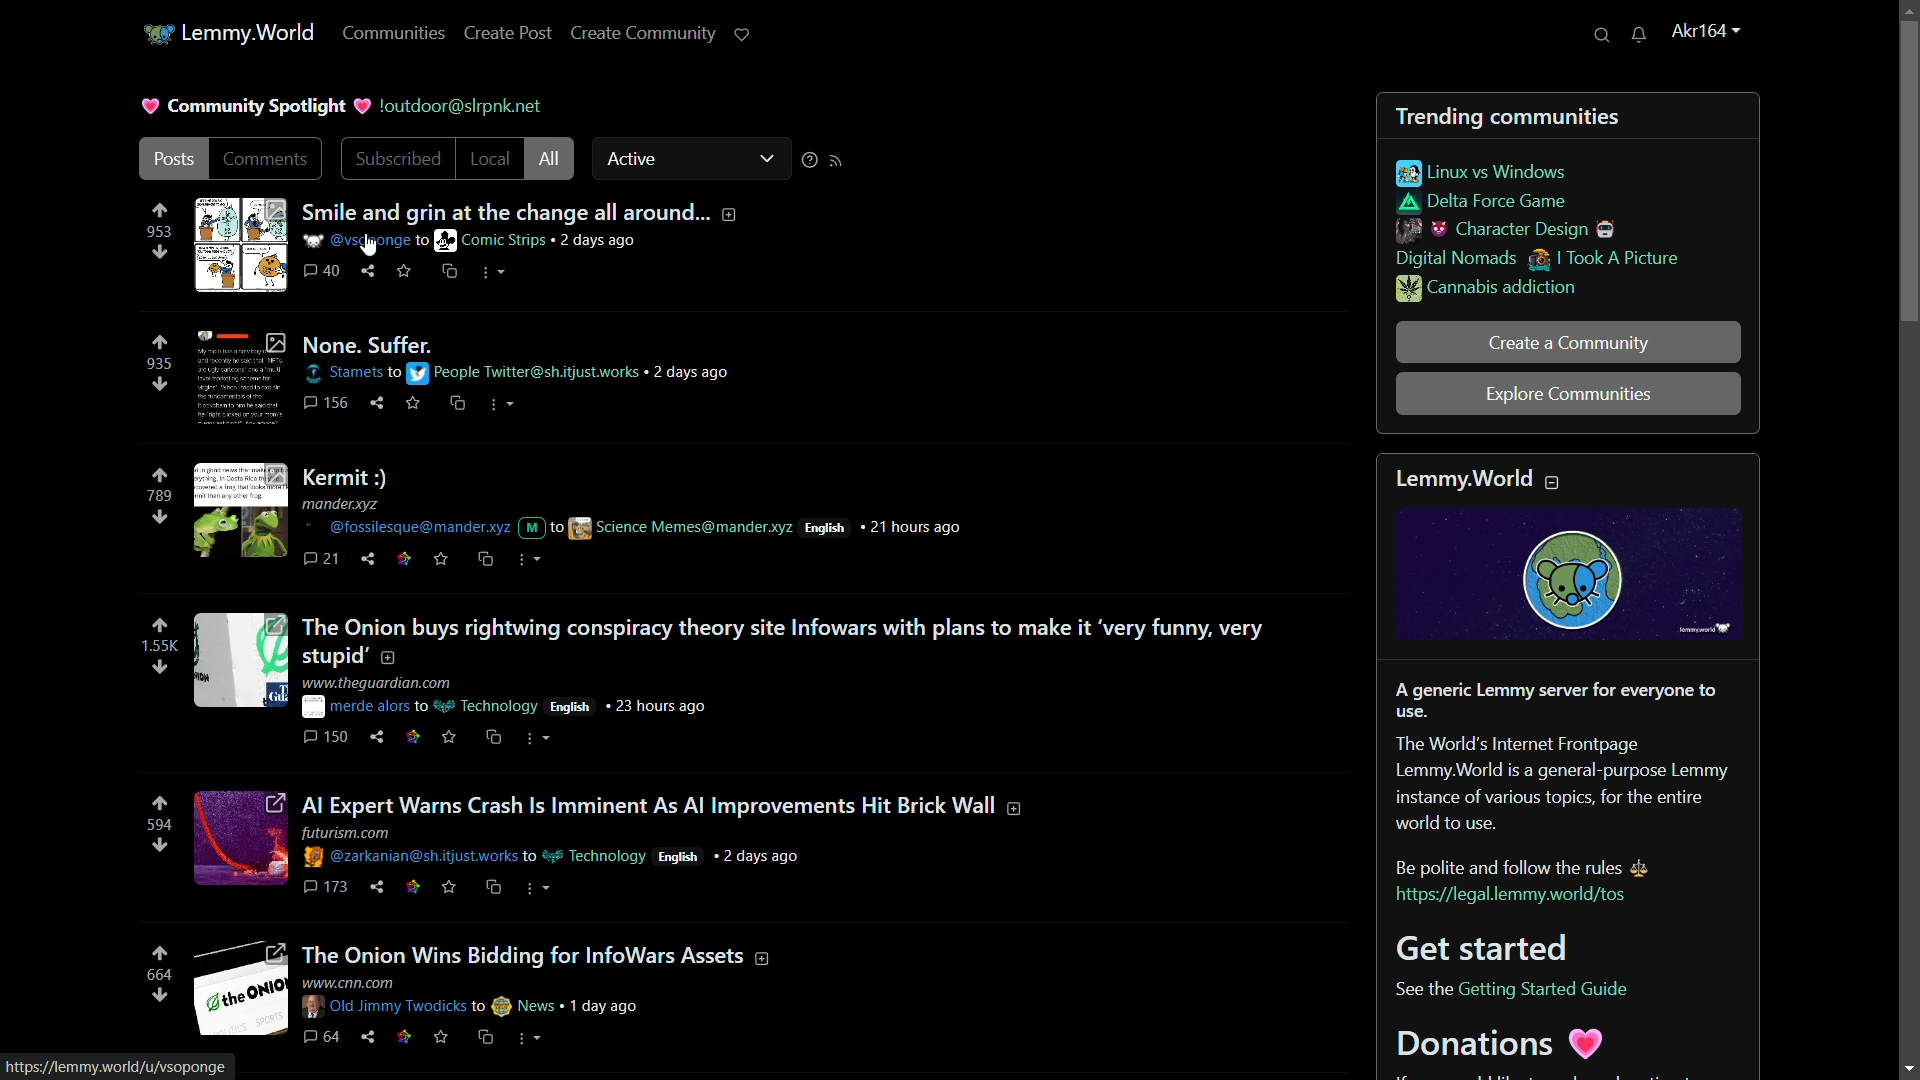 This screenshot has width=1920, height=1080. What do you see at coordinates (161, 975) in the screenshot?
I see `number of votes` at bounding box center [161, 975].